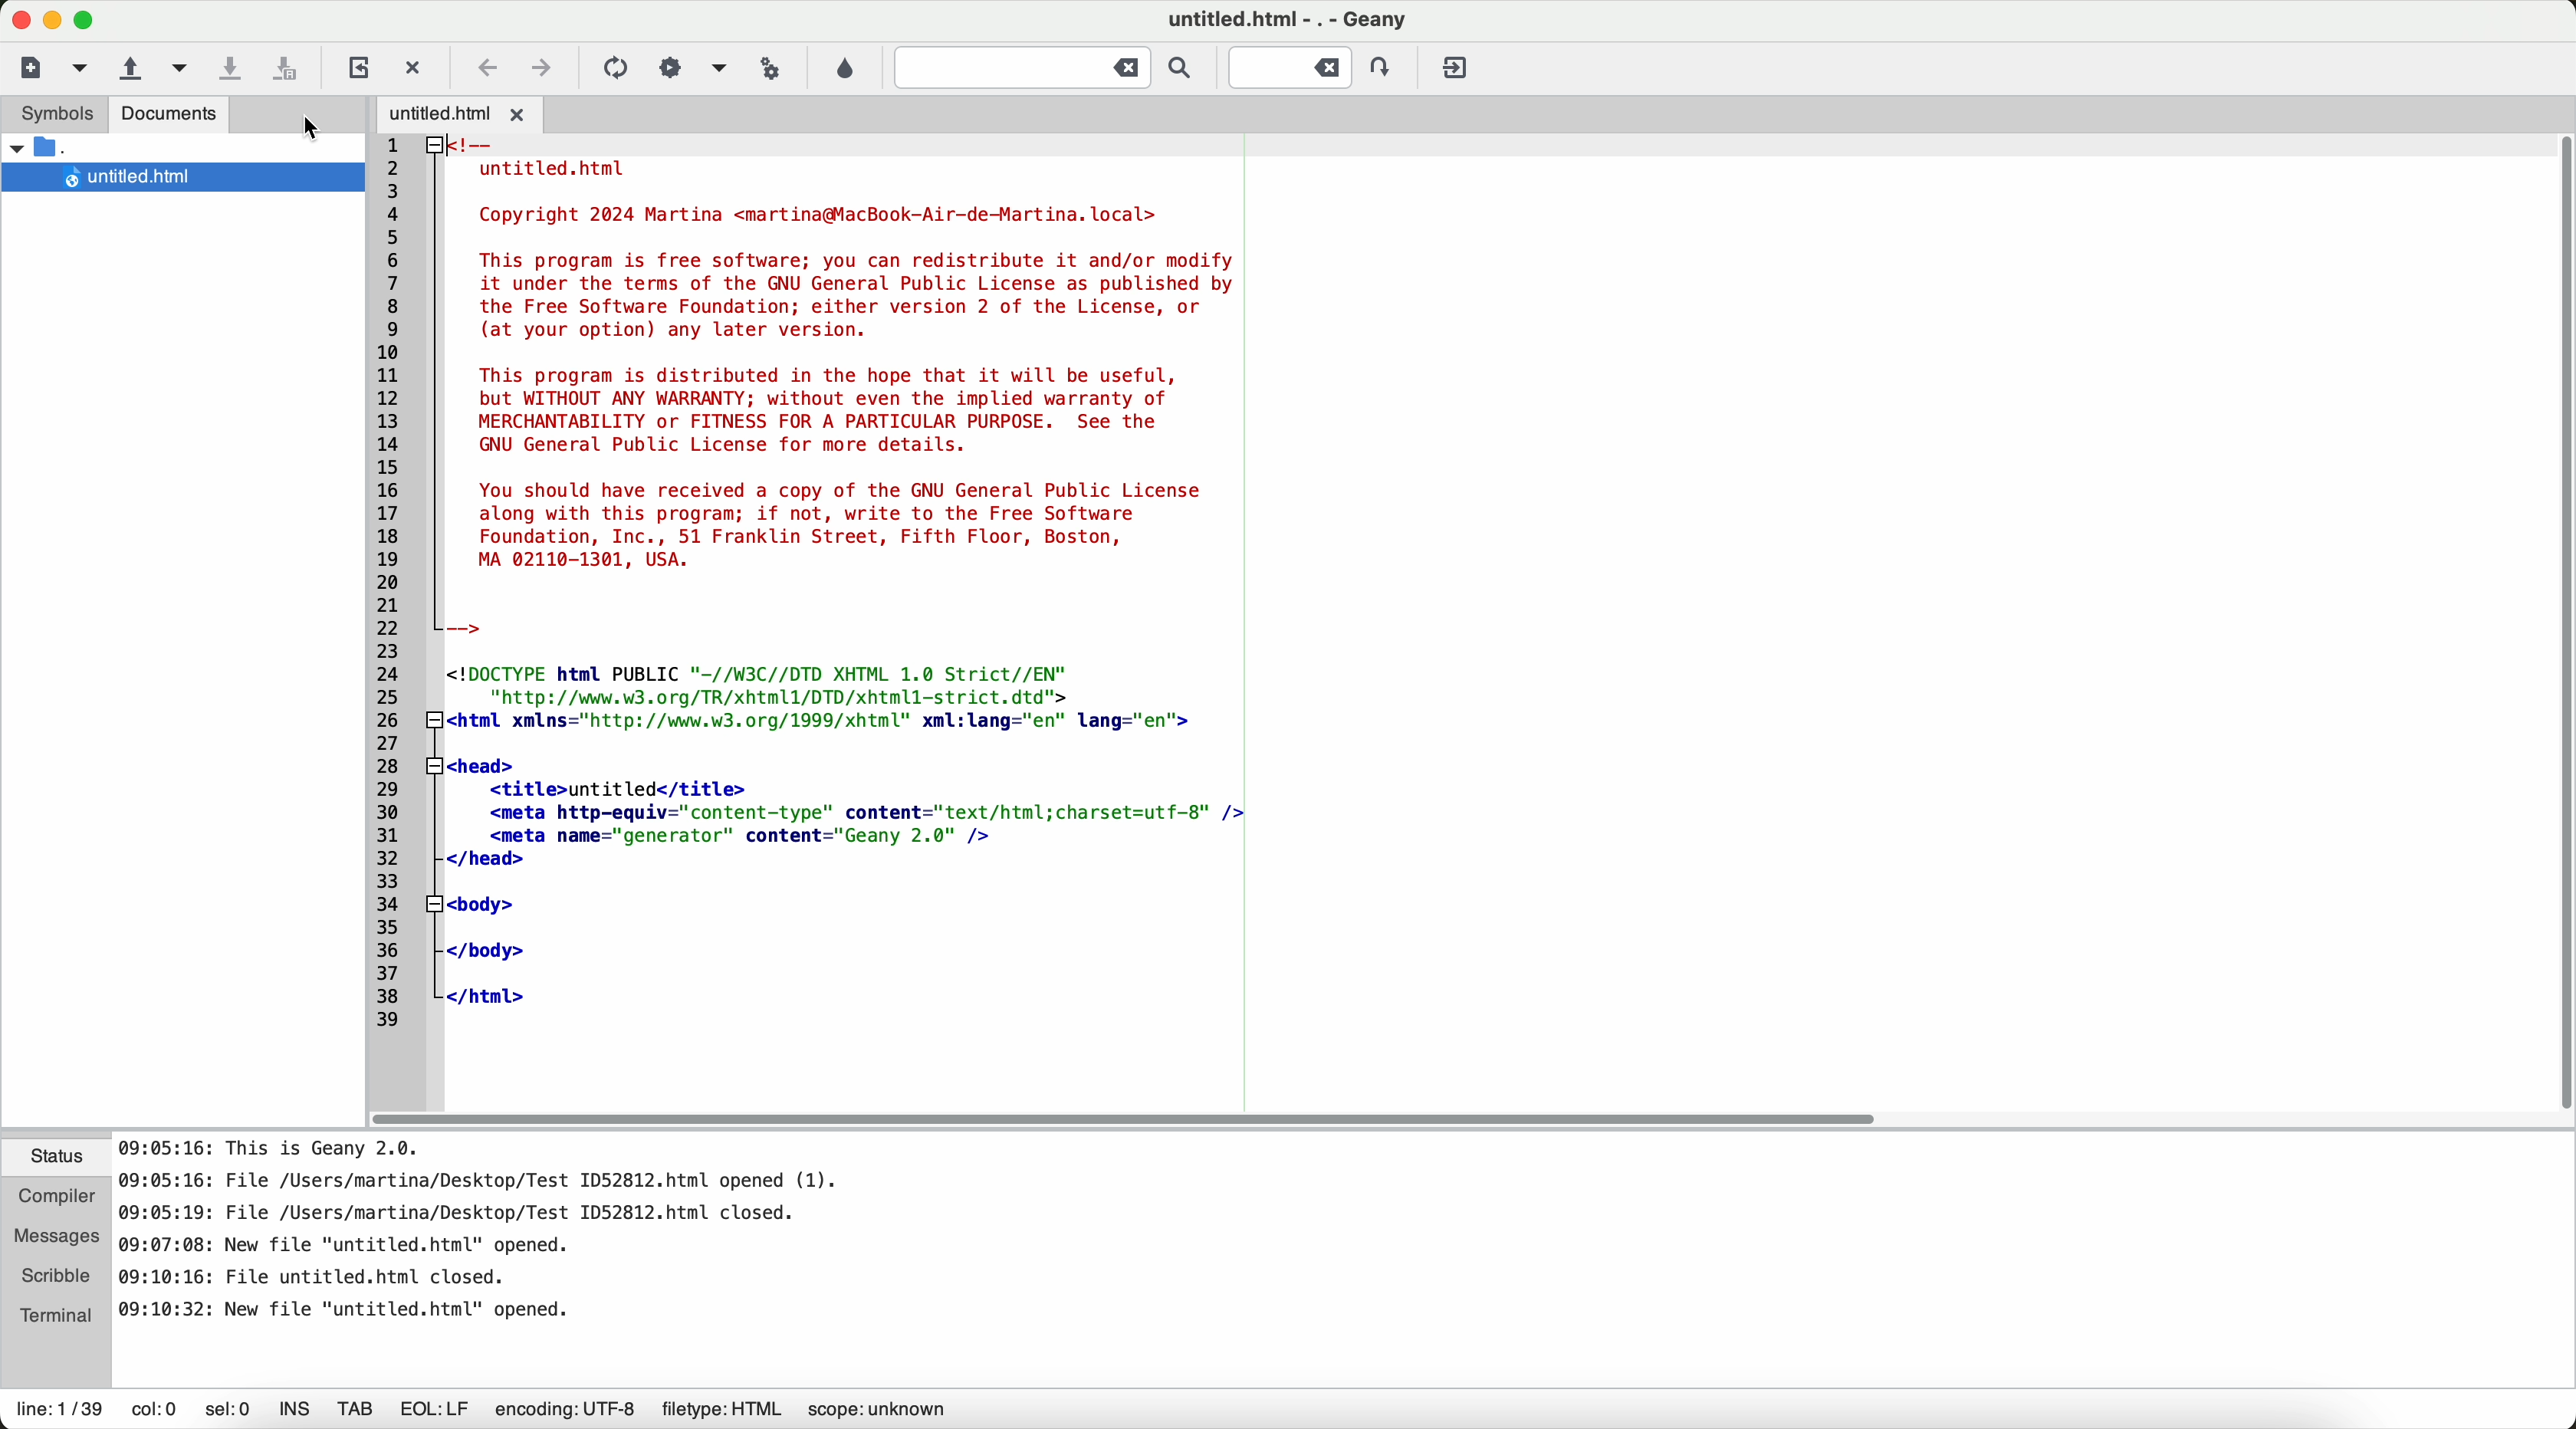  I want to click on compiler, so click(53, 1197).